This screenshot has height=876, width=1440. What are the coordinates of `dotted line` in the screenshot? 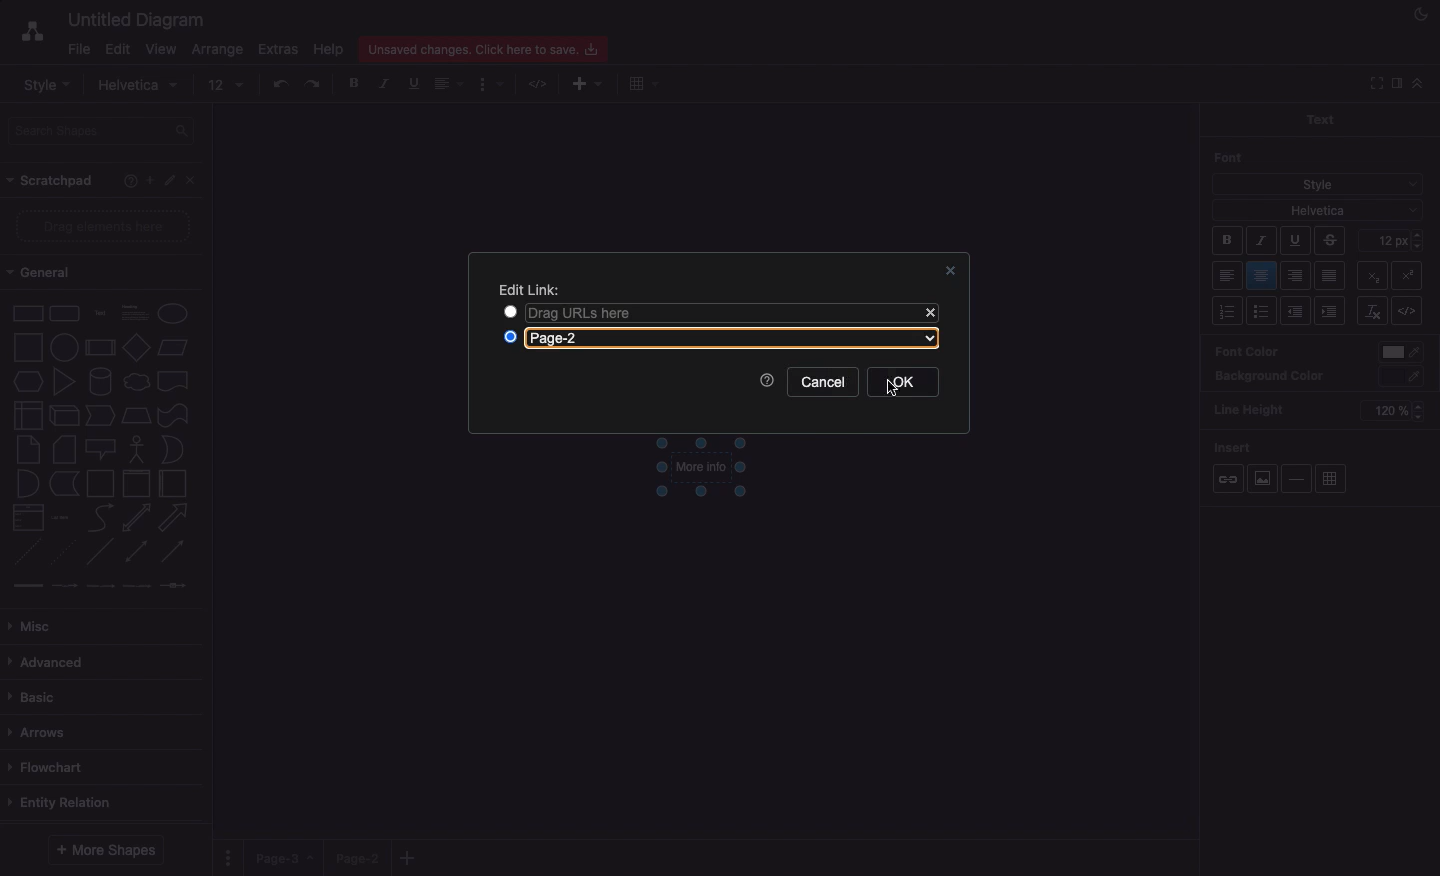 It's located at (61, 551).